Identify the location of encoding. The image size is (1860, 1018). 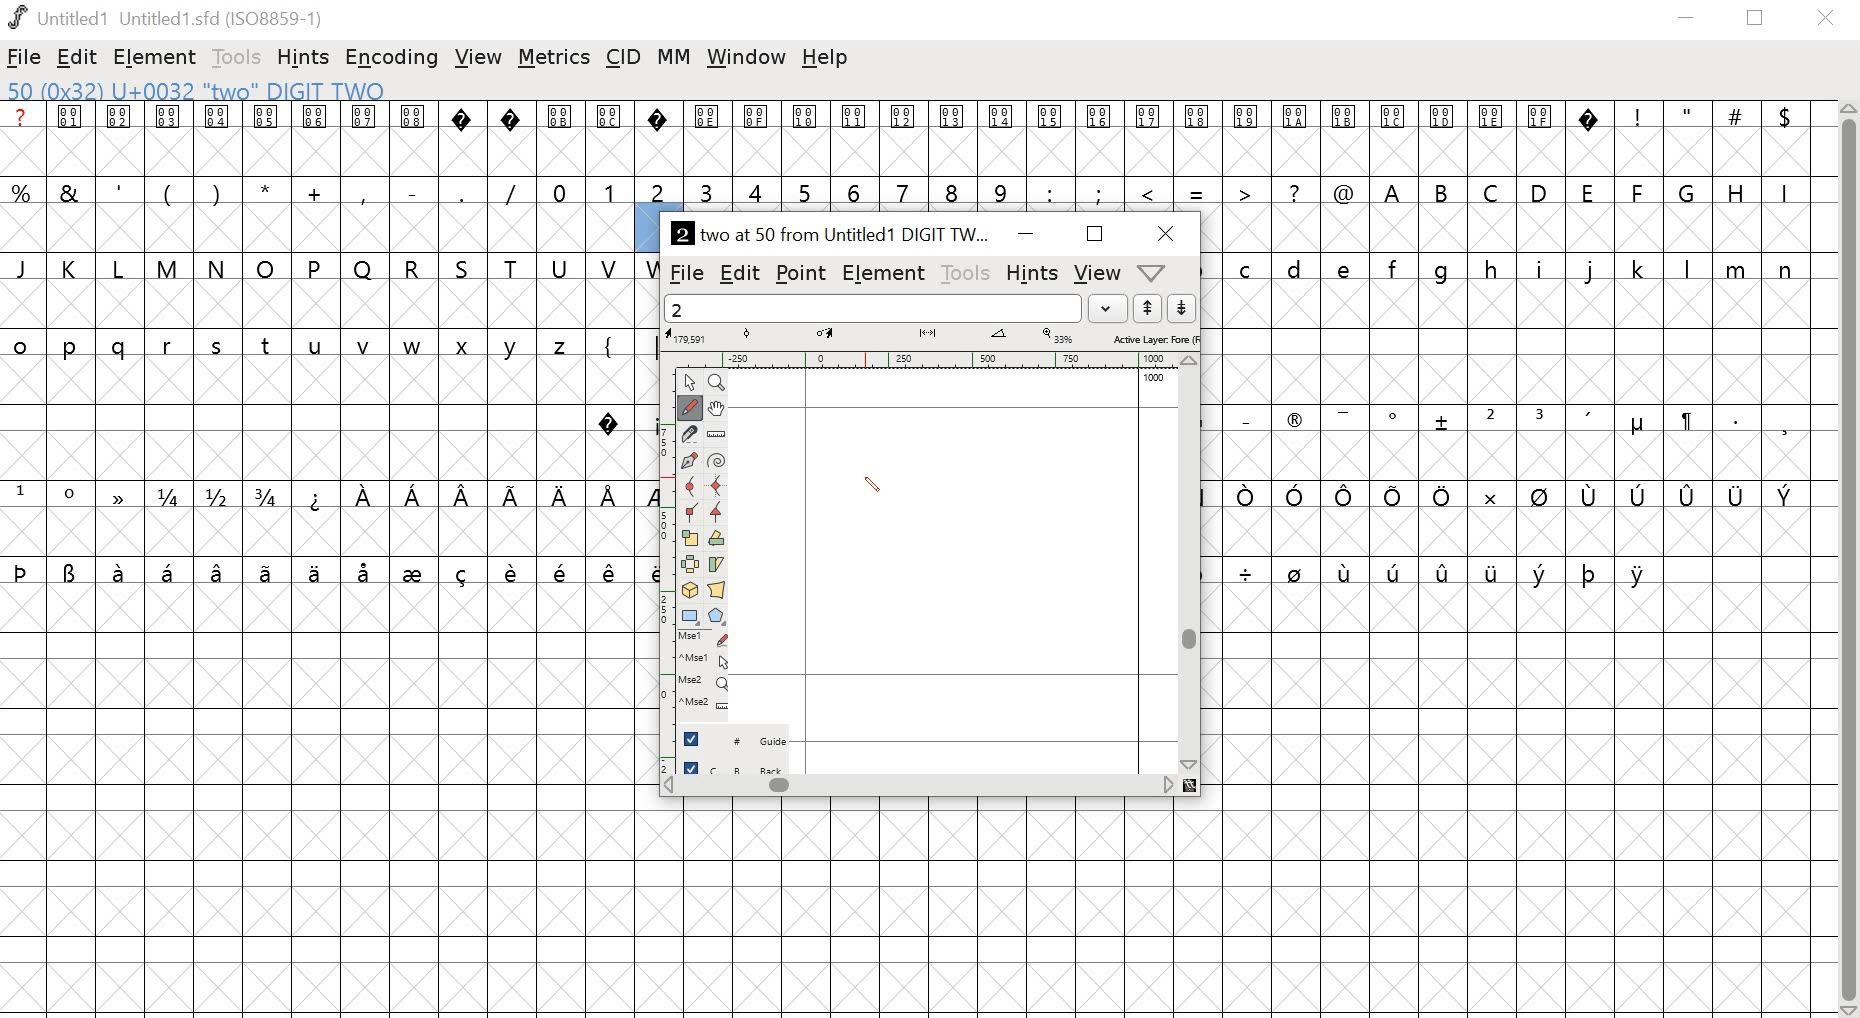
(393, 57).